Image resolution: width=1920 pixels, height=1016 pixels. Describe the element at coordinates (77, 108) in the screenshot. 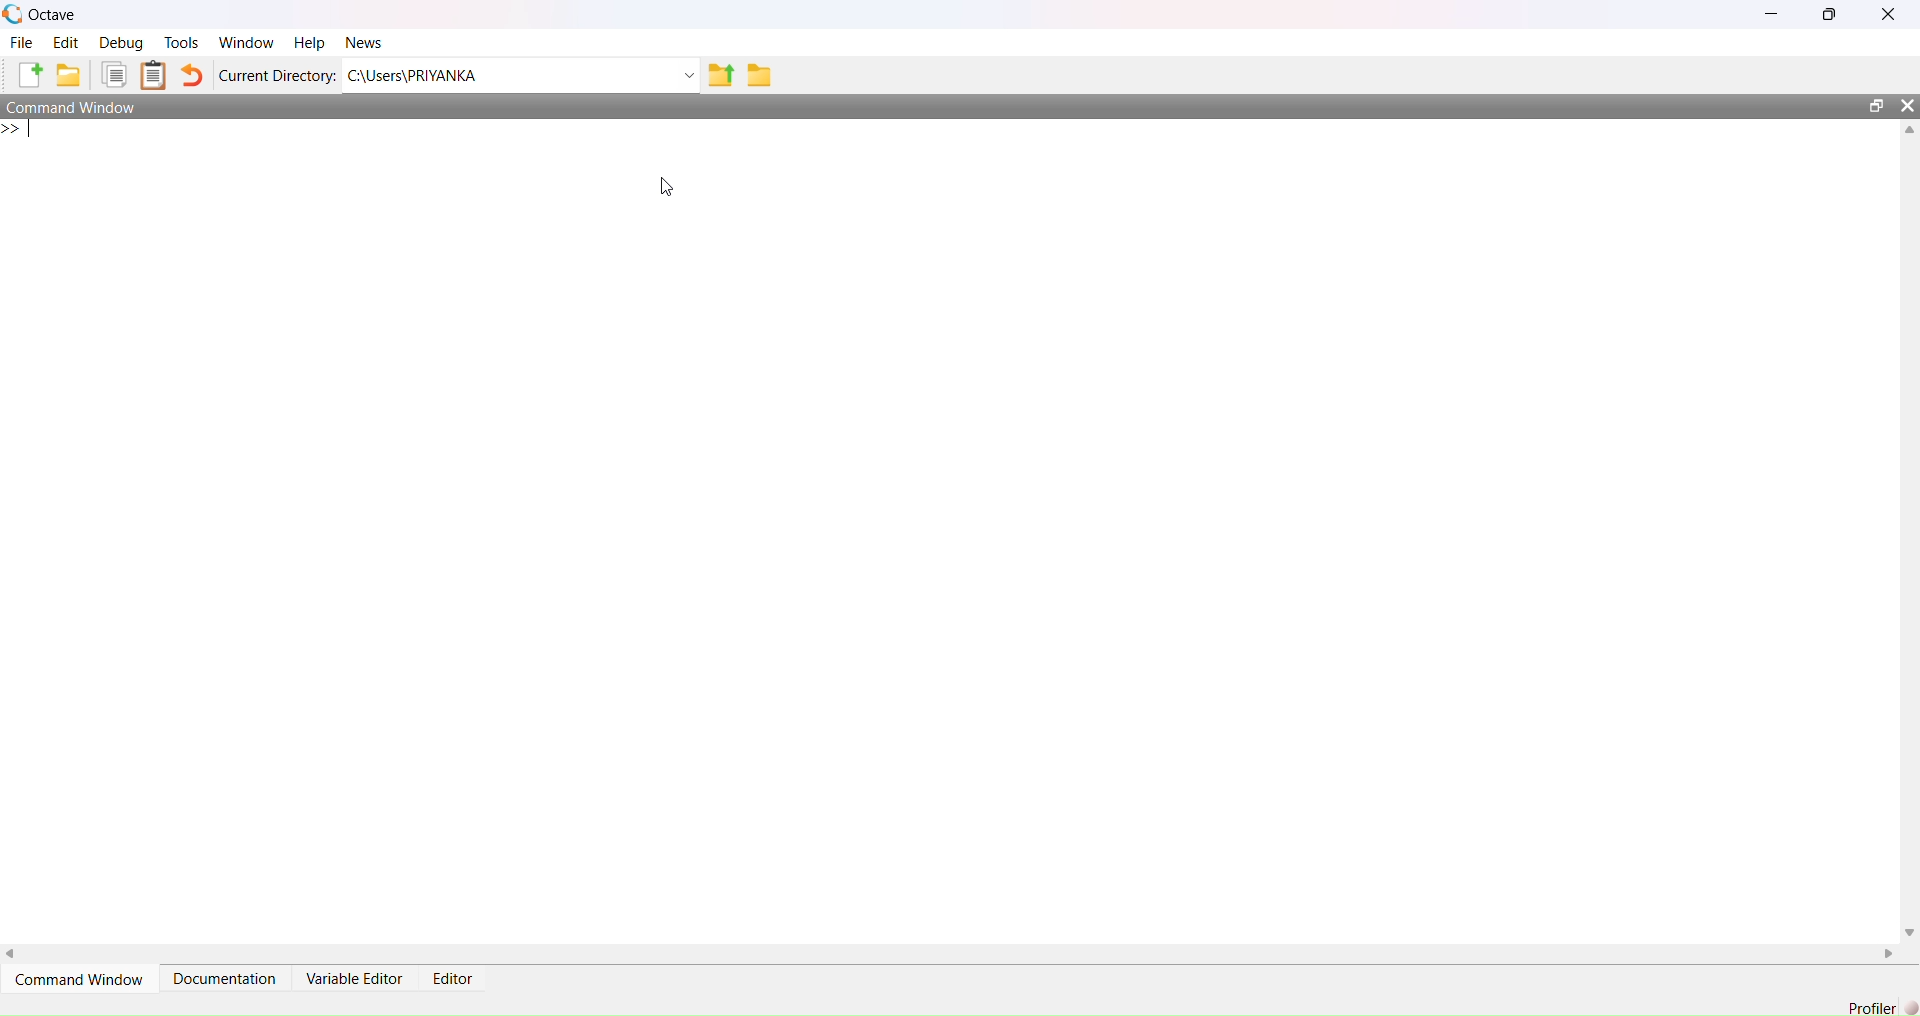

I see `Command Window` at that location.